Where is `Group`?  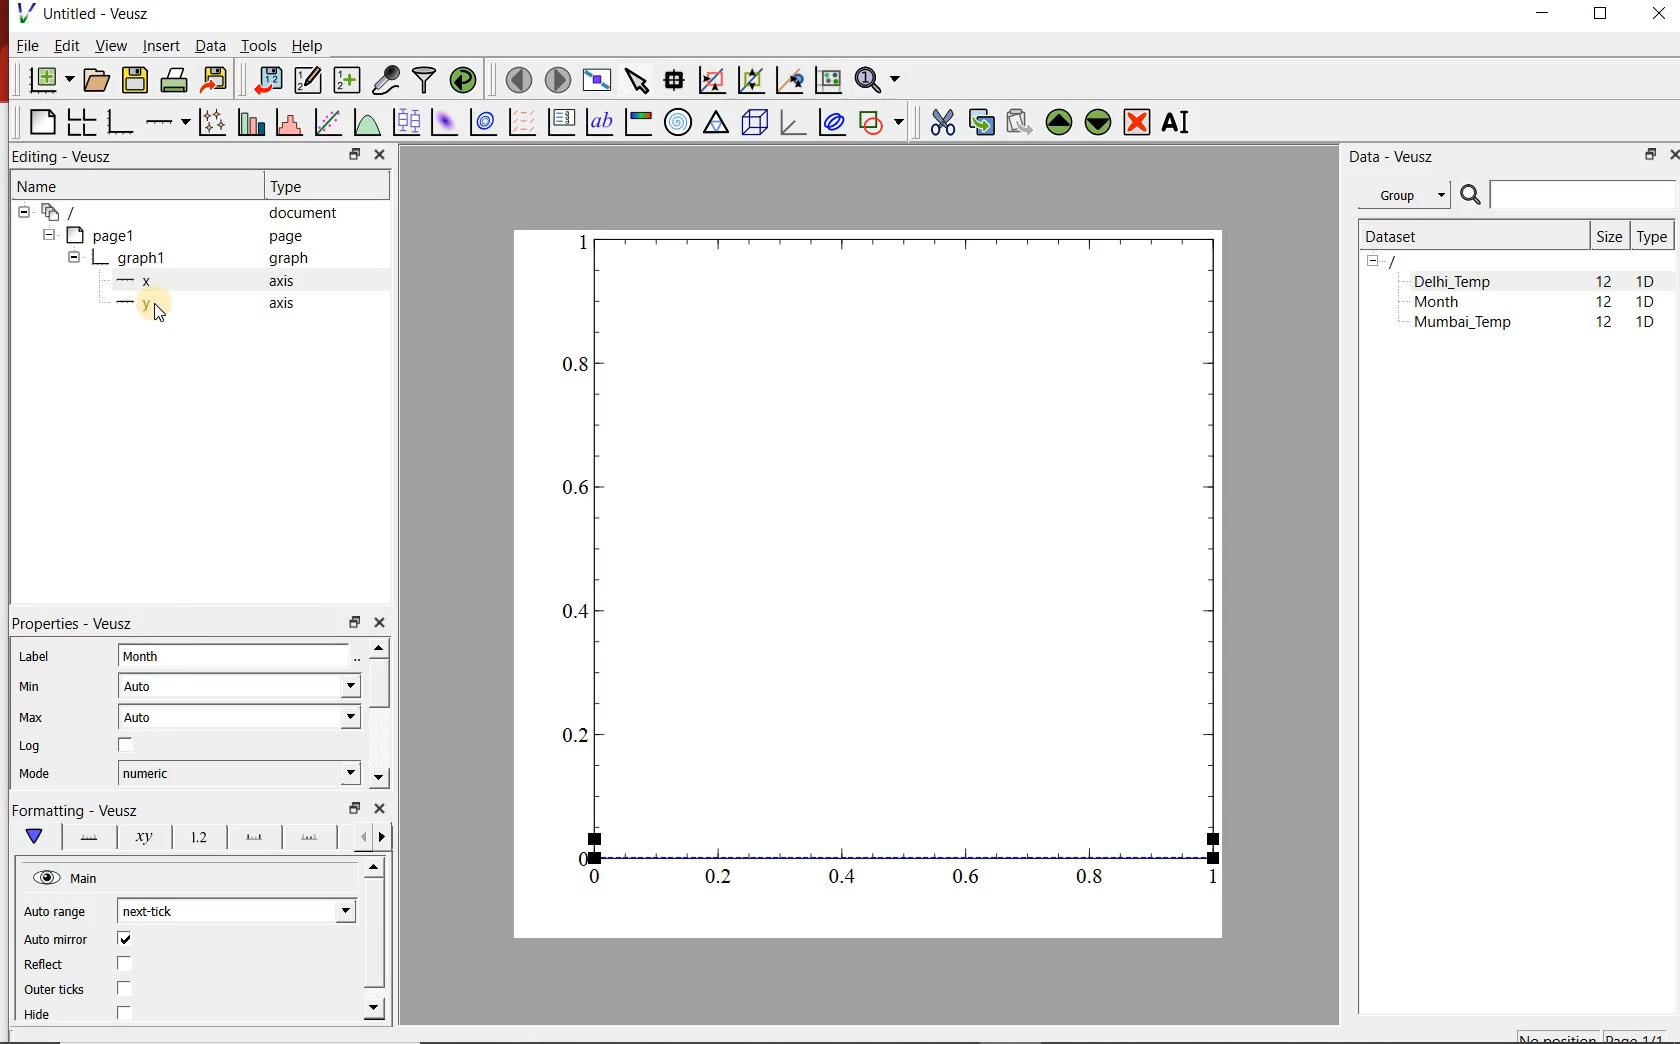 Group is located at coordinates (1404, 193).